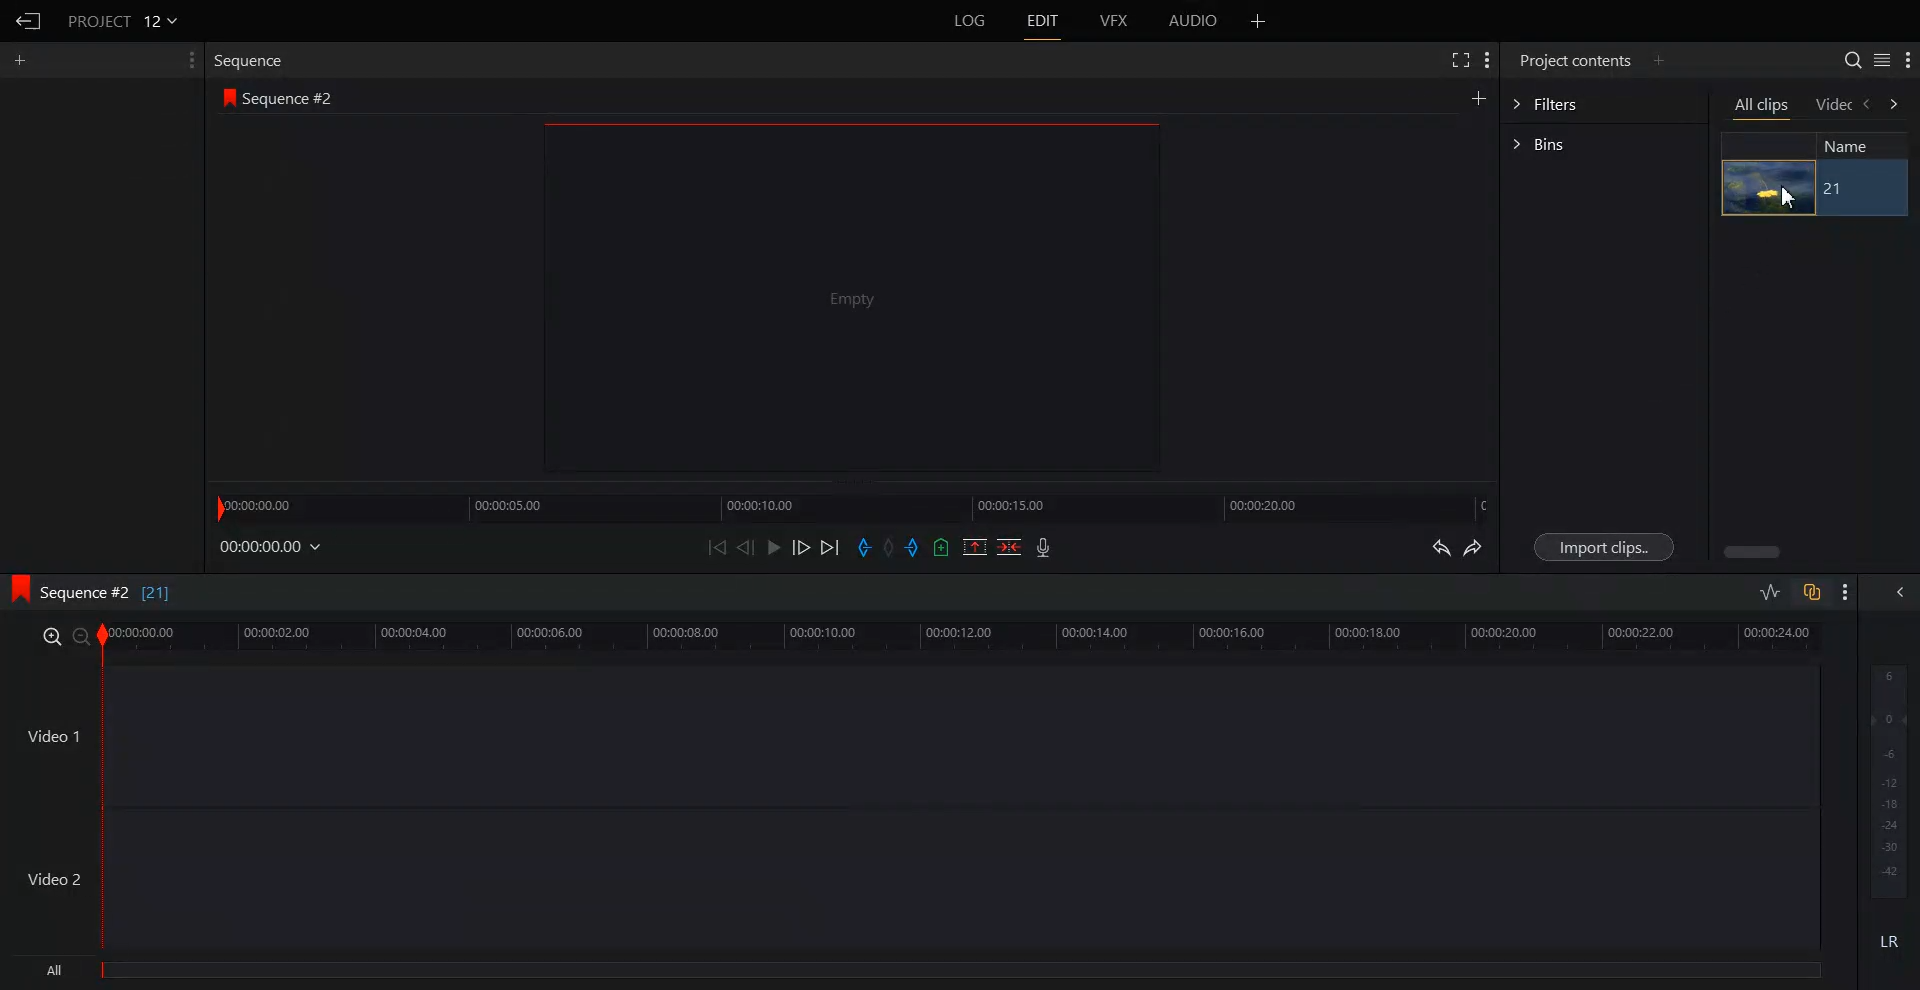 This screenshot has width=1920, height=990. Describe the element at coordinates (746, 547) in the screenshot. I see `Nudge One frame Back` at that location.